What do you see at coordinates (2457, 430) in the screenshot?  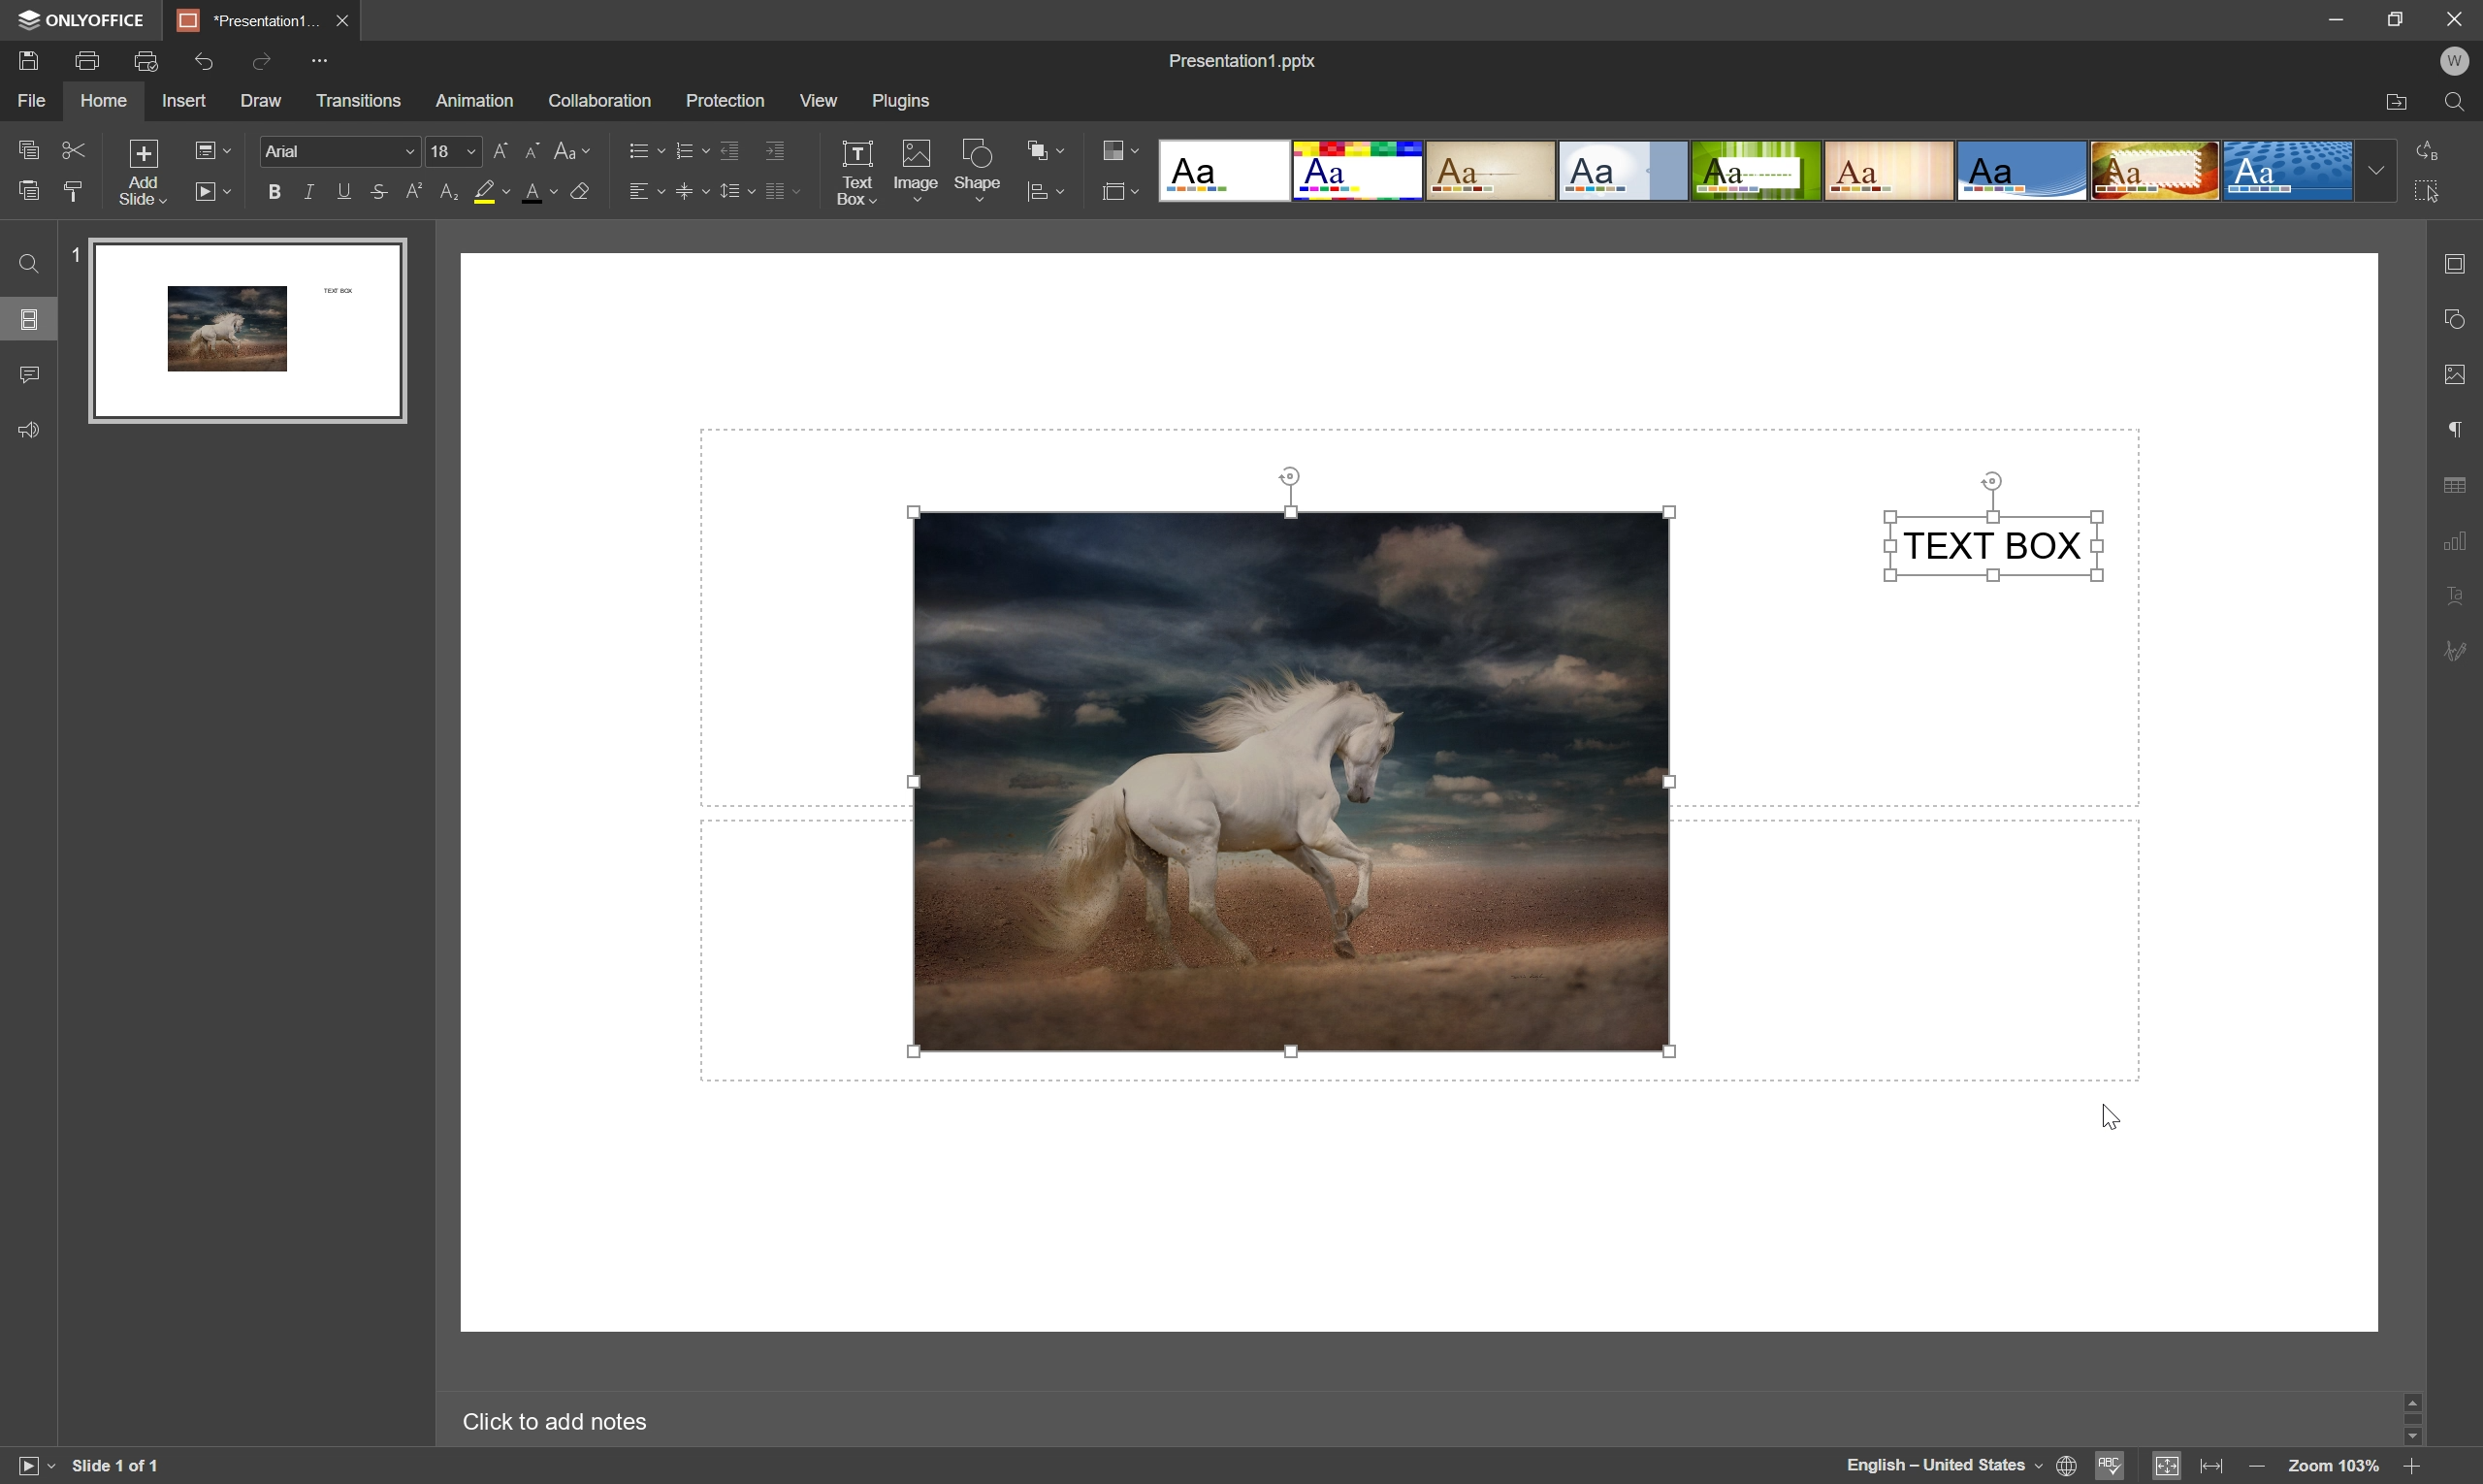 I see `paragraph settings` at bounding box center [2457, 430].